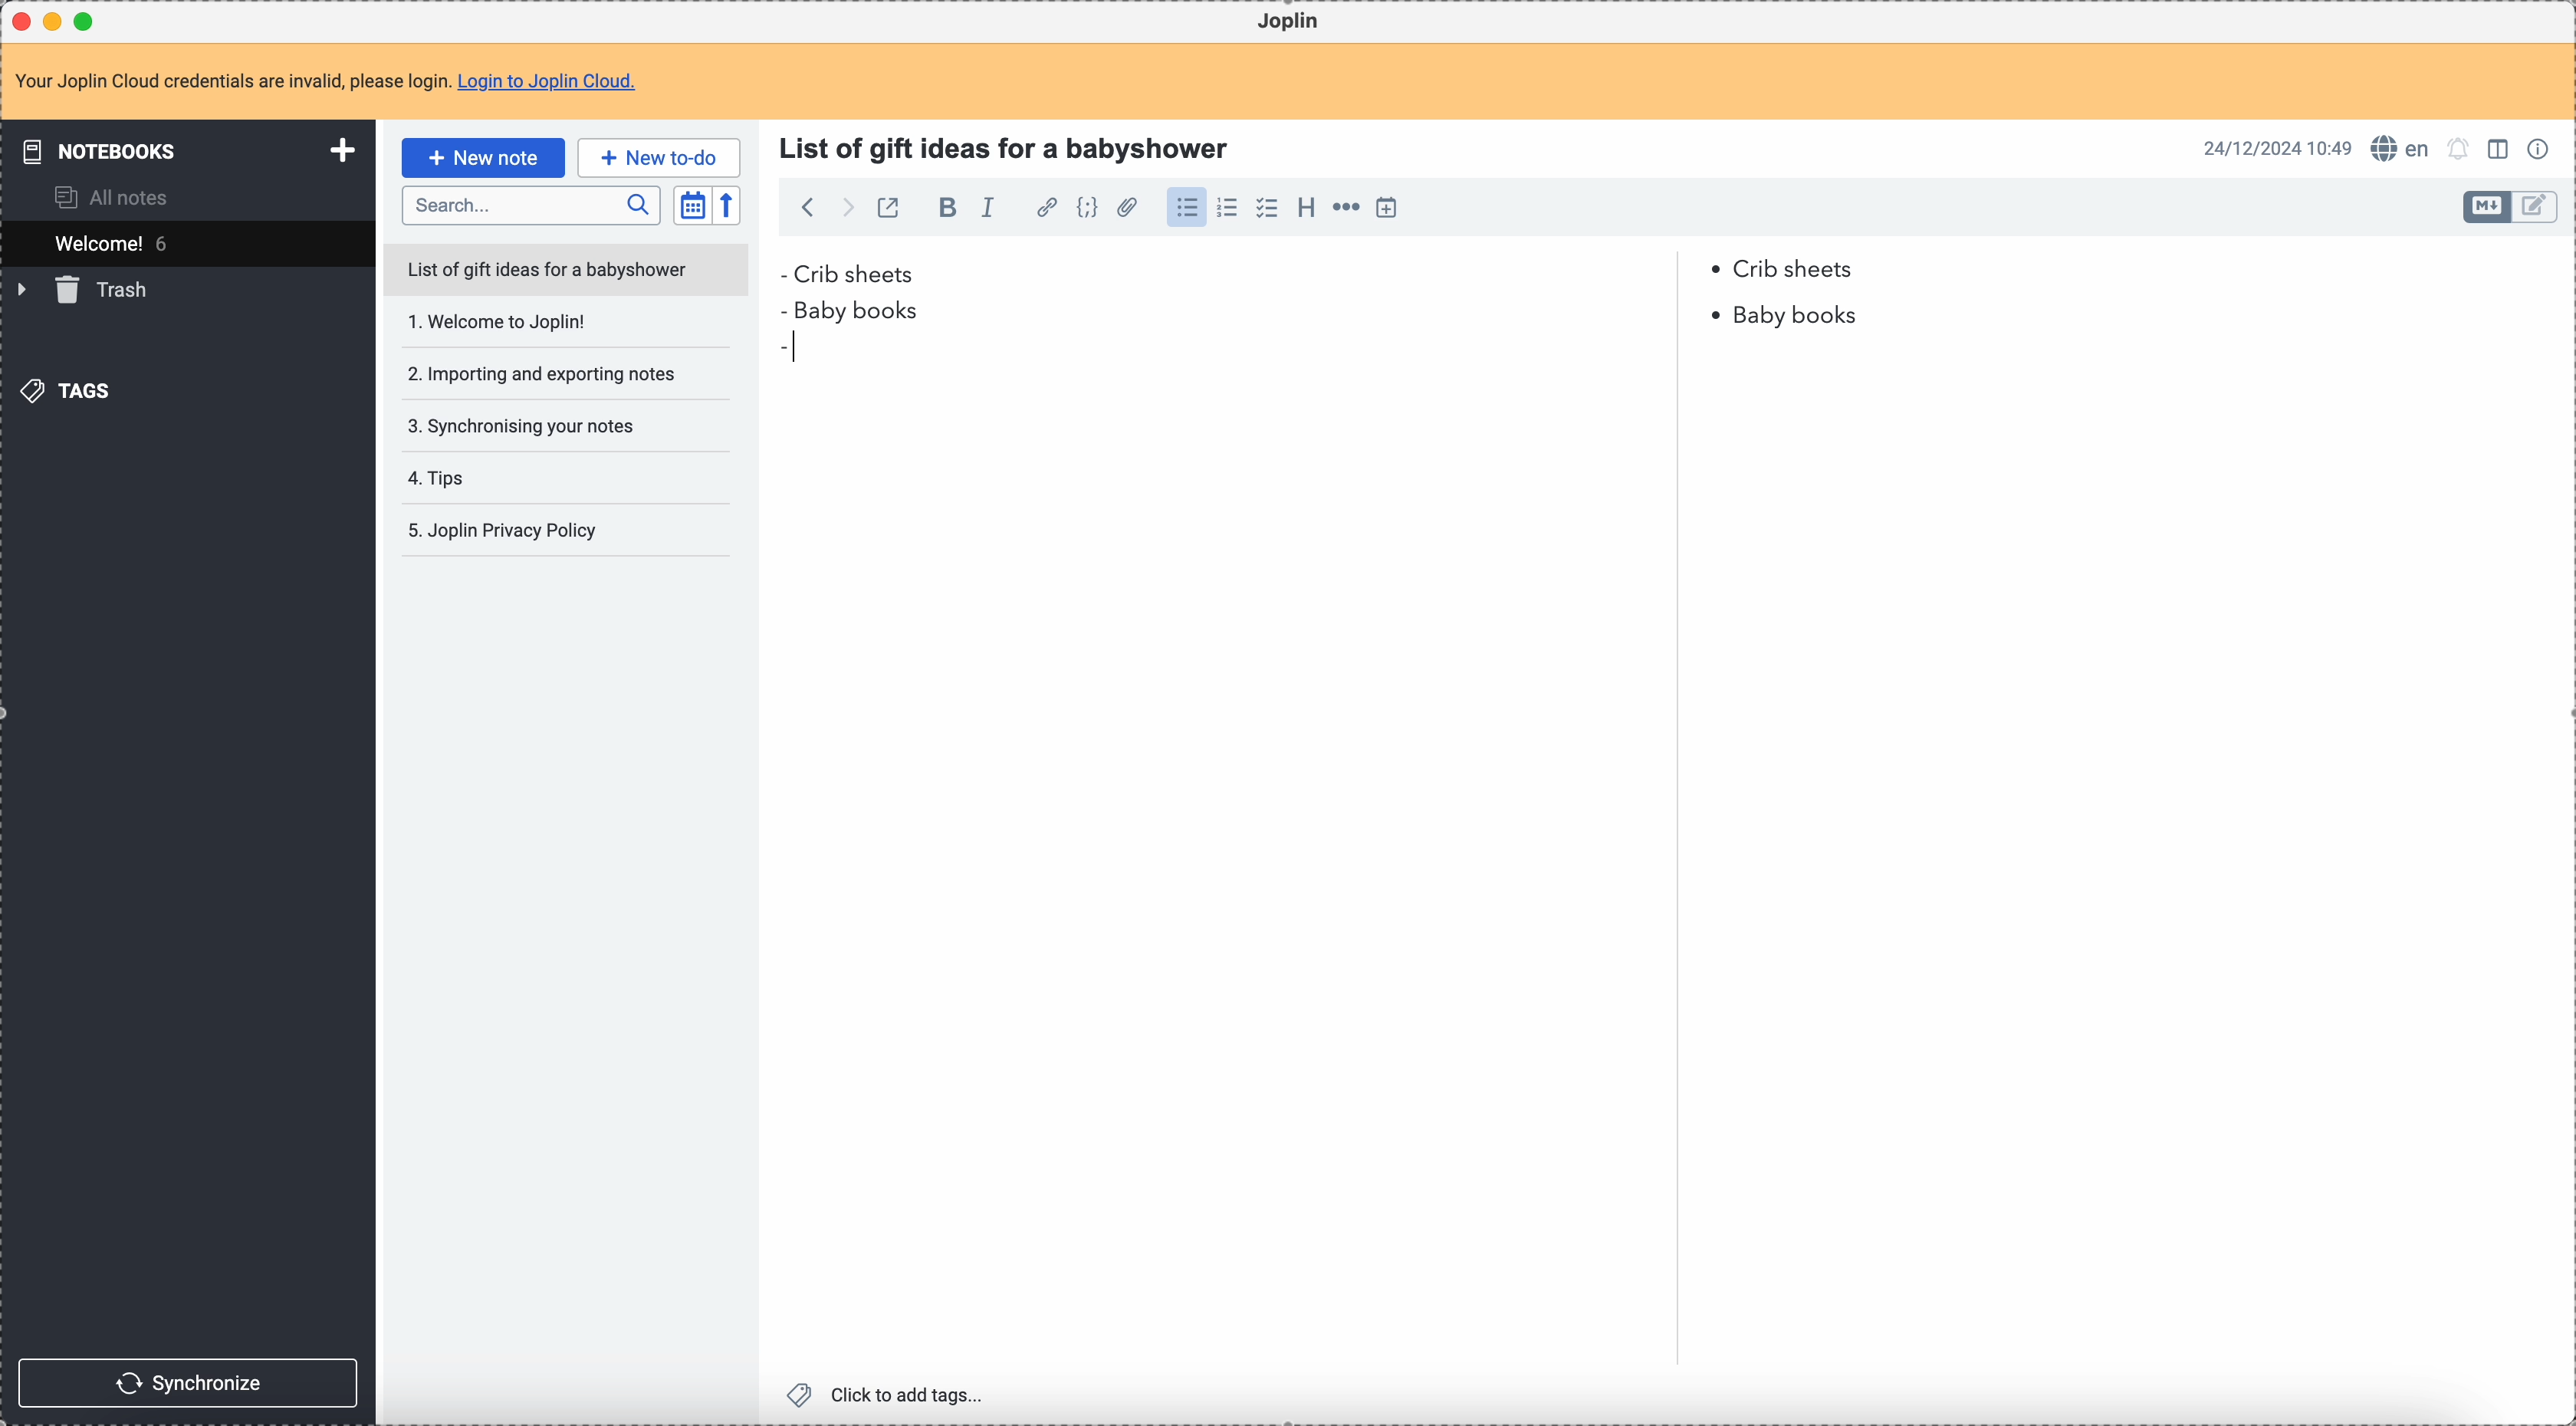 The width and height of the screenshot is (2576, 1426). Describe the element at coordinates (886, 1394) in the screenshot. I see `click to add tags` at that location.